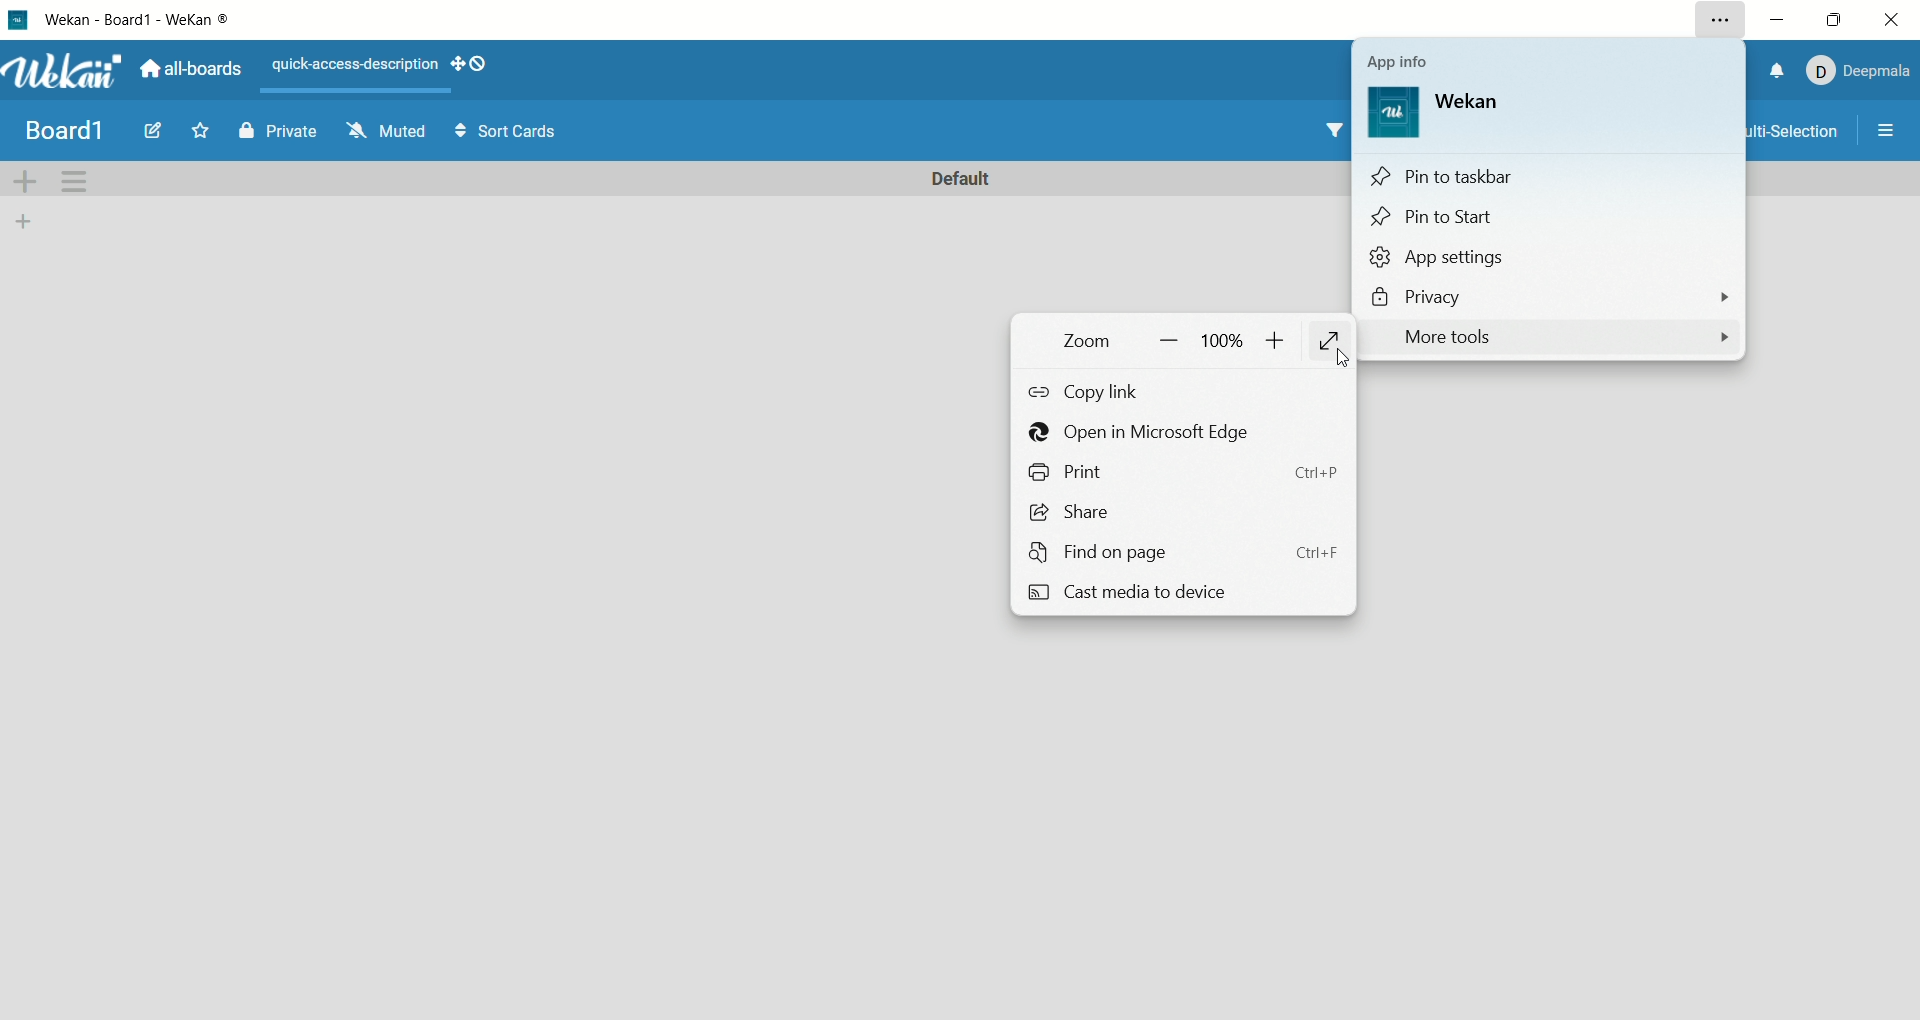 This screenshot has width=1920, height=1020. I want to click on favorite, so click(203, 129).